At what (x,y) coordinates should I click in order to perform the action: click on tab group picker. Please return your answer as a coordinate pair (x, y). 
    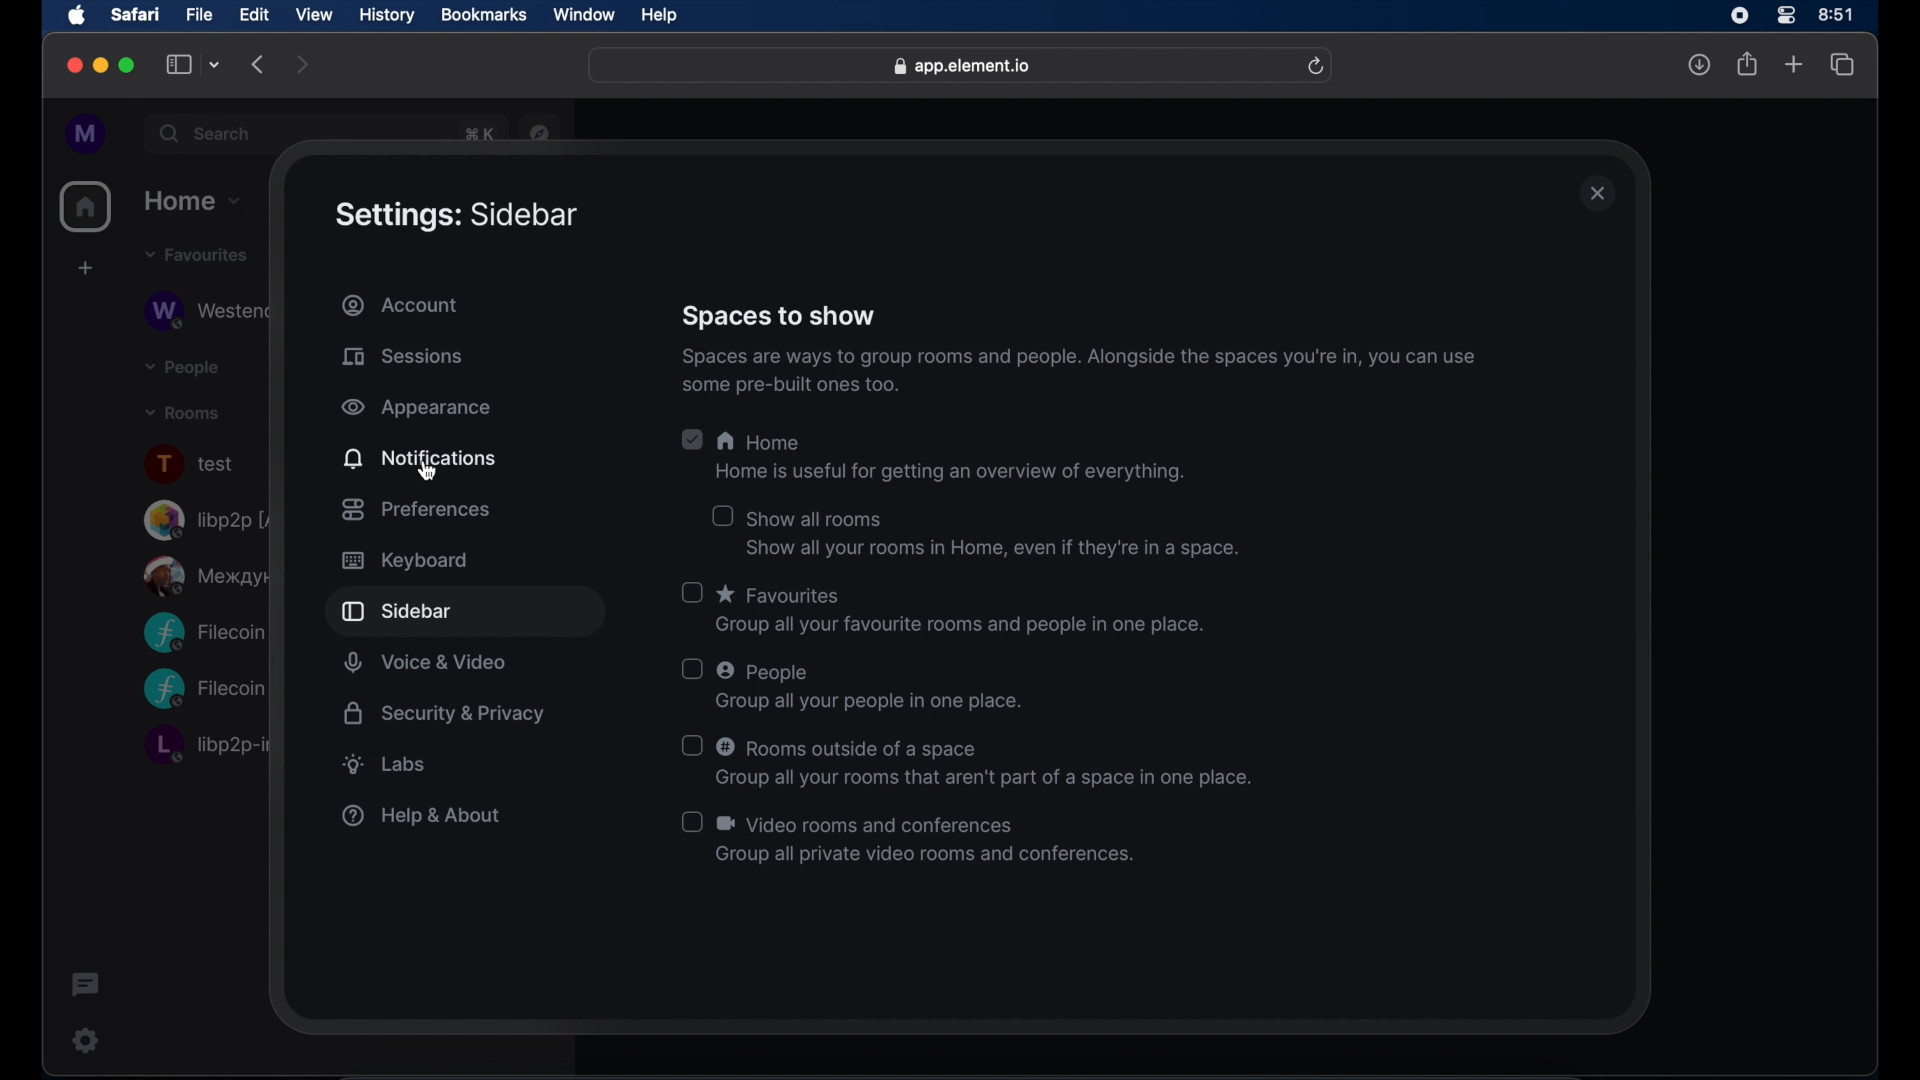
    Looking at the image, I should click on (215, 65).